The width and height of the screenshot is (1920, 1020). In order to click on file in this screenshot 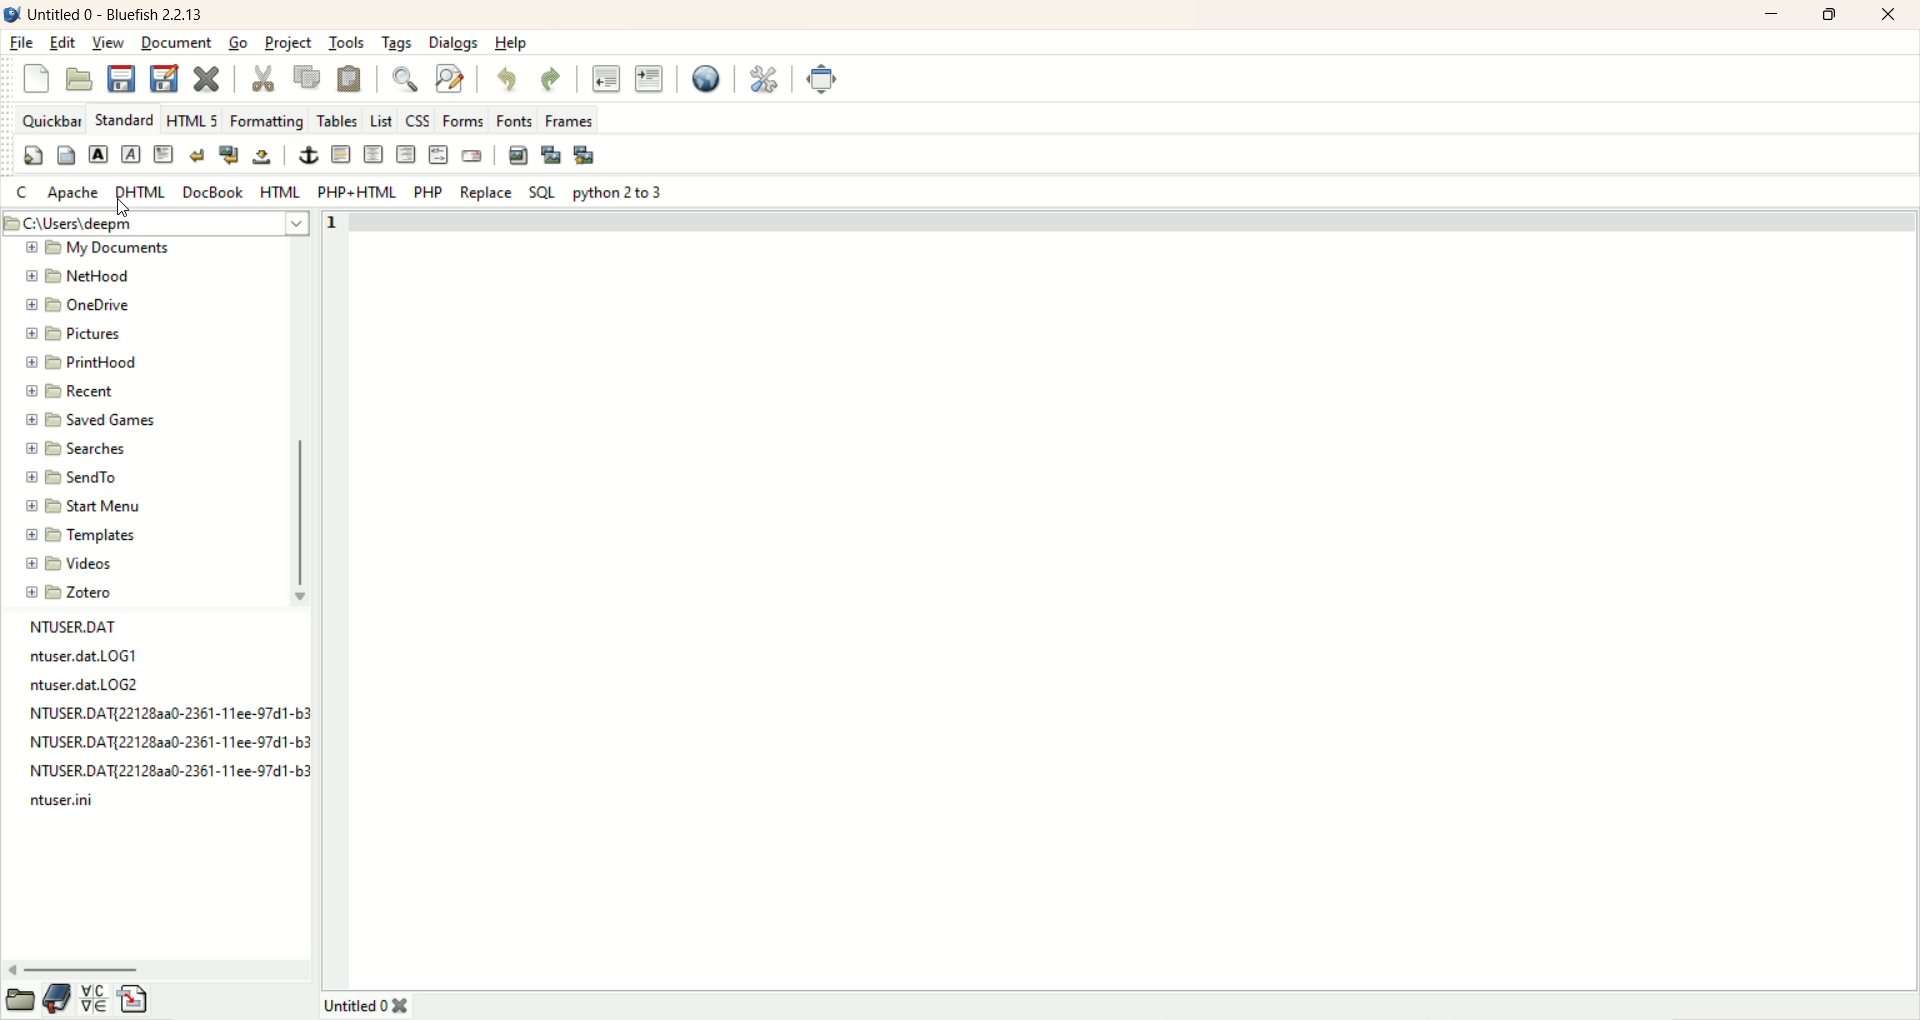, I will do `click(72, 802)`.